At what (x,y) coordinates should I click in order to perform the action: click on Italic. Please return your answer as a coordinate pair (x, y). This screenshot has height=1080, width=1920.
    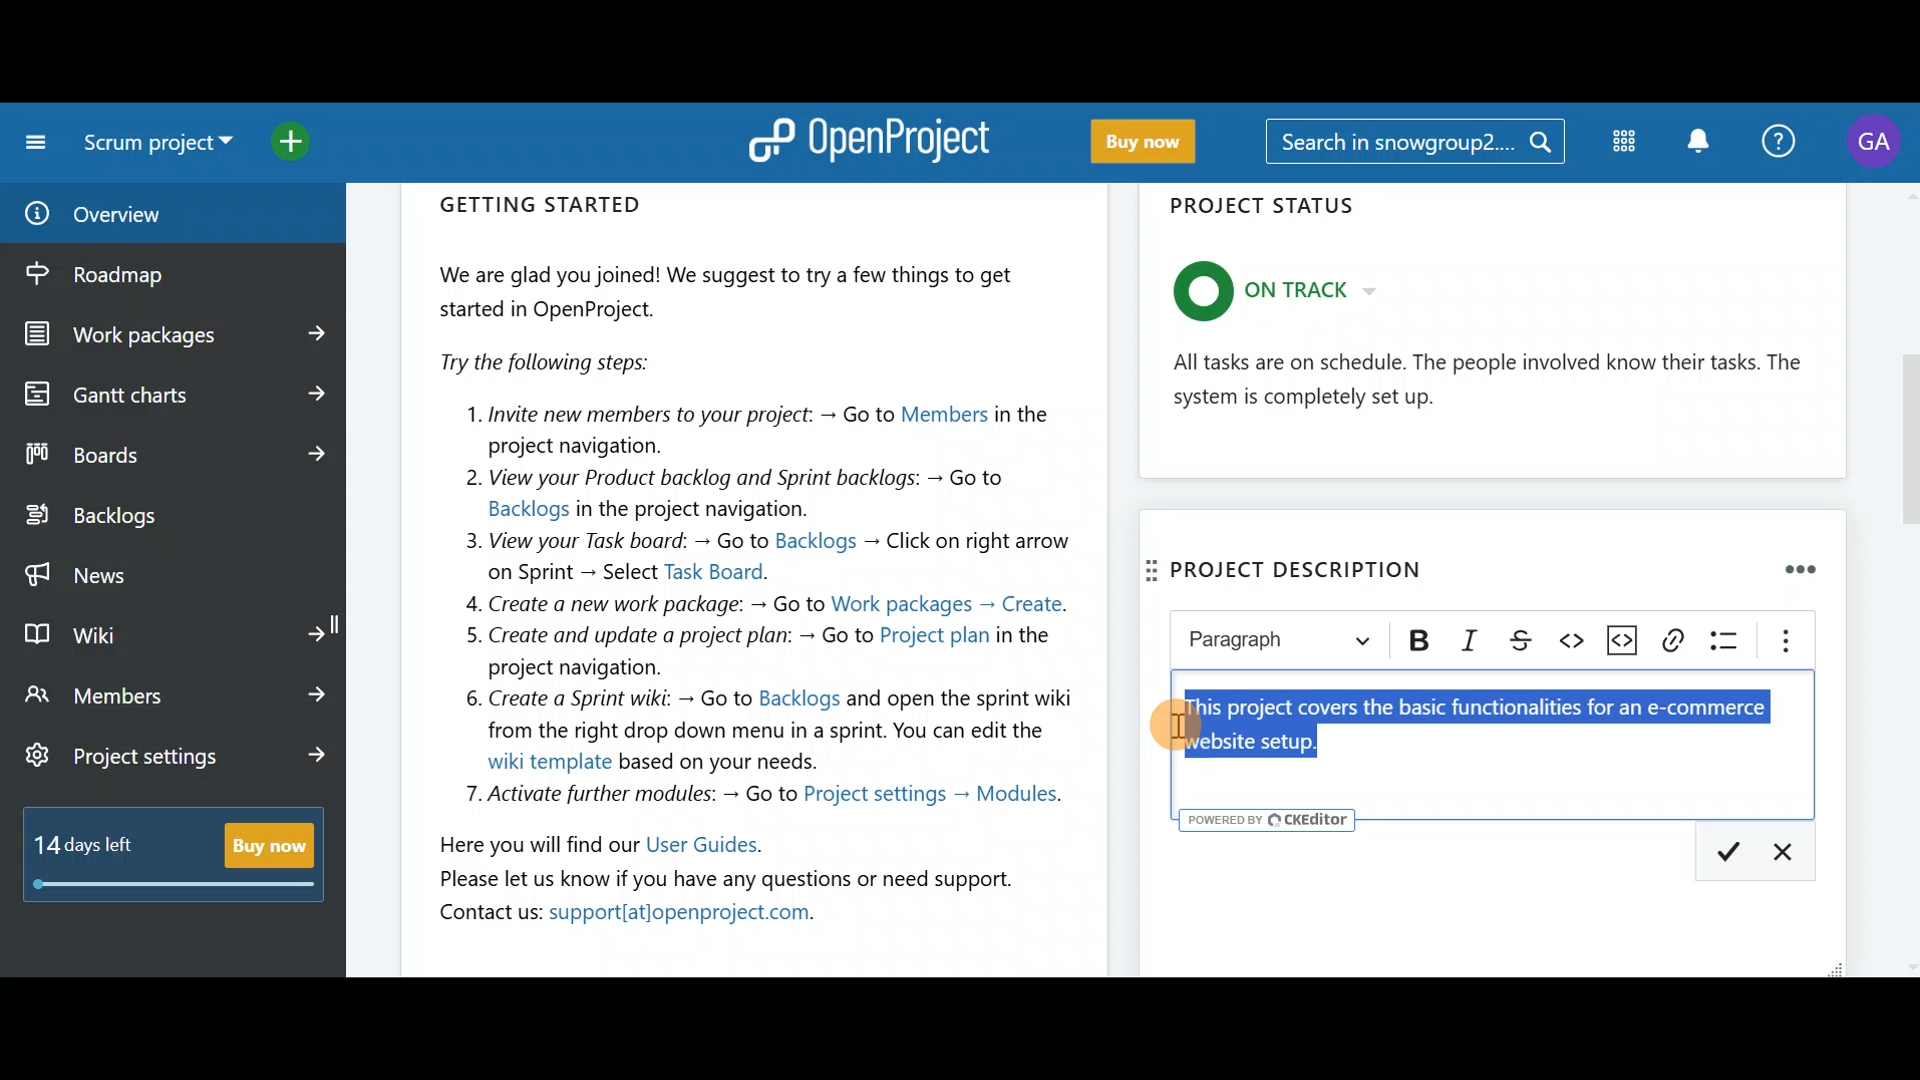
    Looking at the image, I should click on (1471, 638).